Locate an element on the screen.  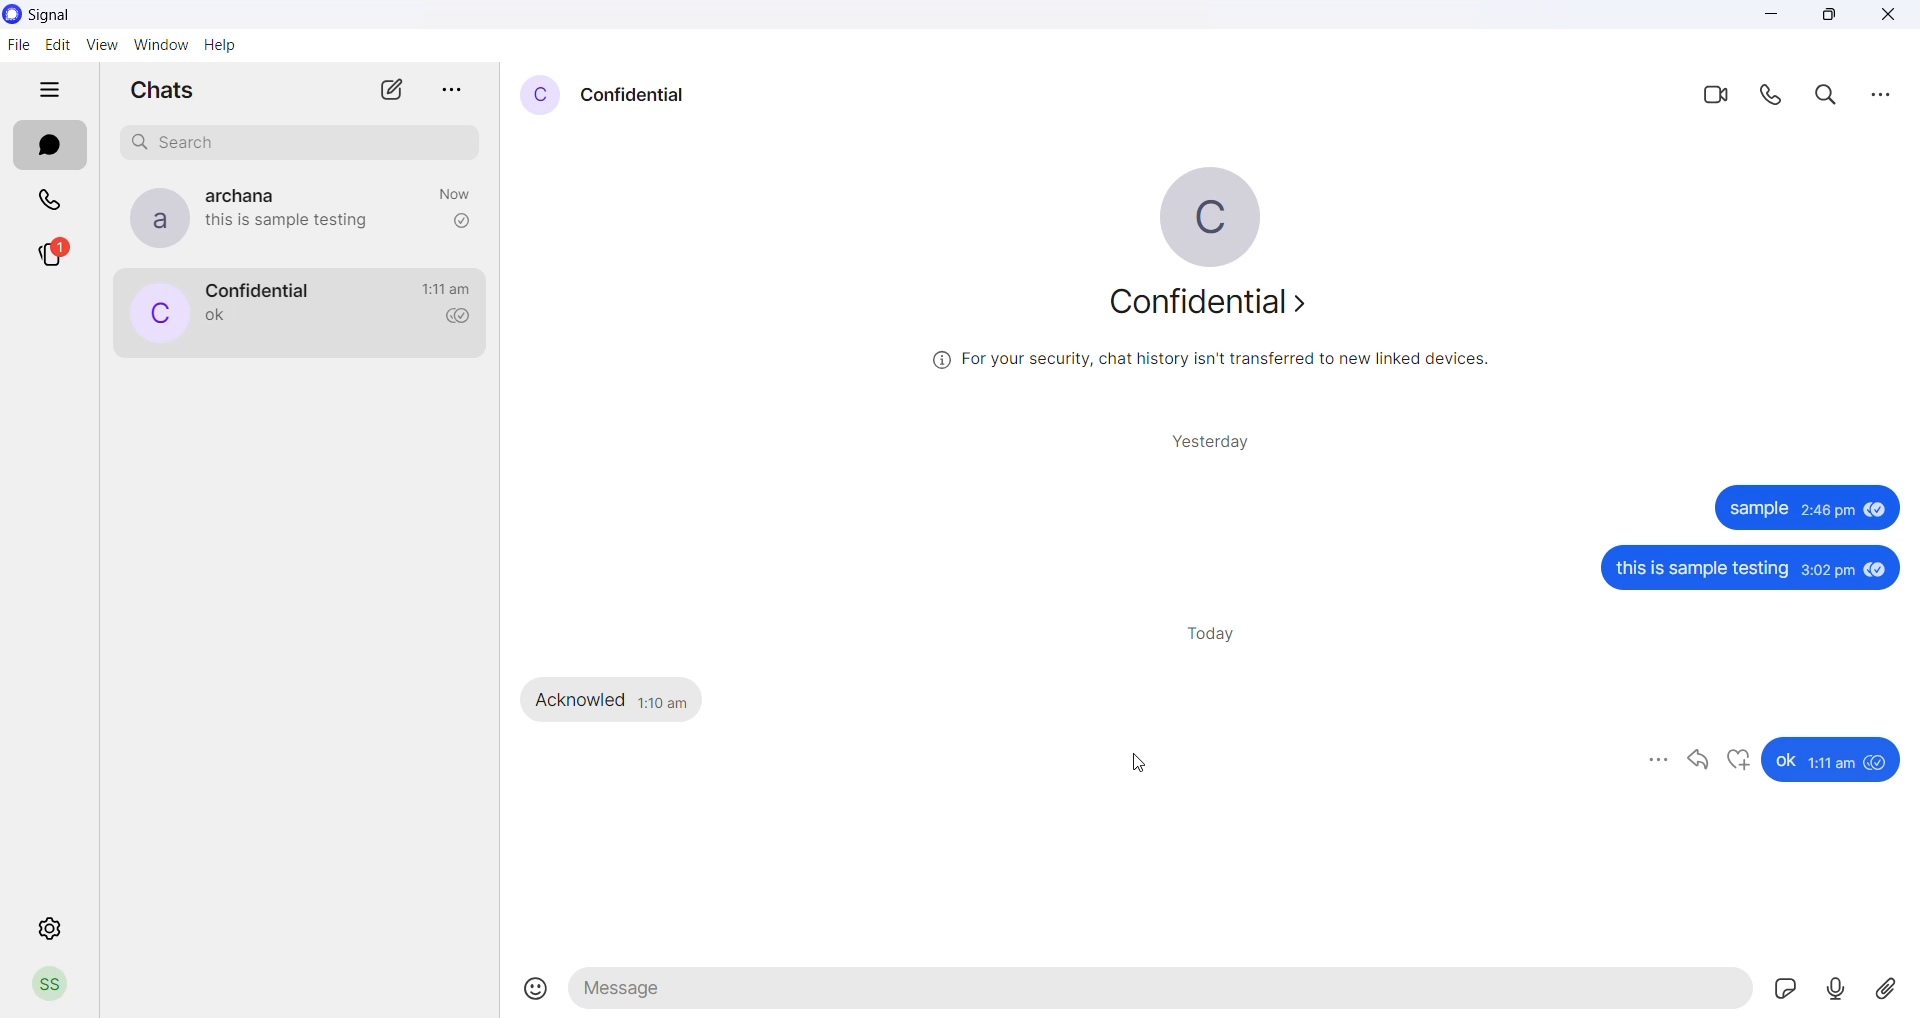
message text area is located at coordinates (1163, 994).